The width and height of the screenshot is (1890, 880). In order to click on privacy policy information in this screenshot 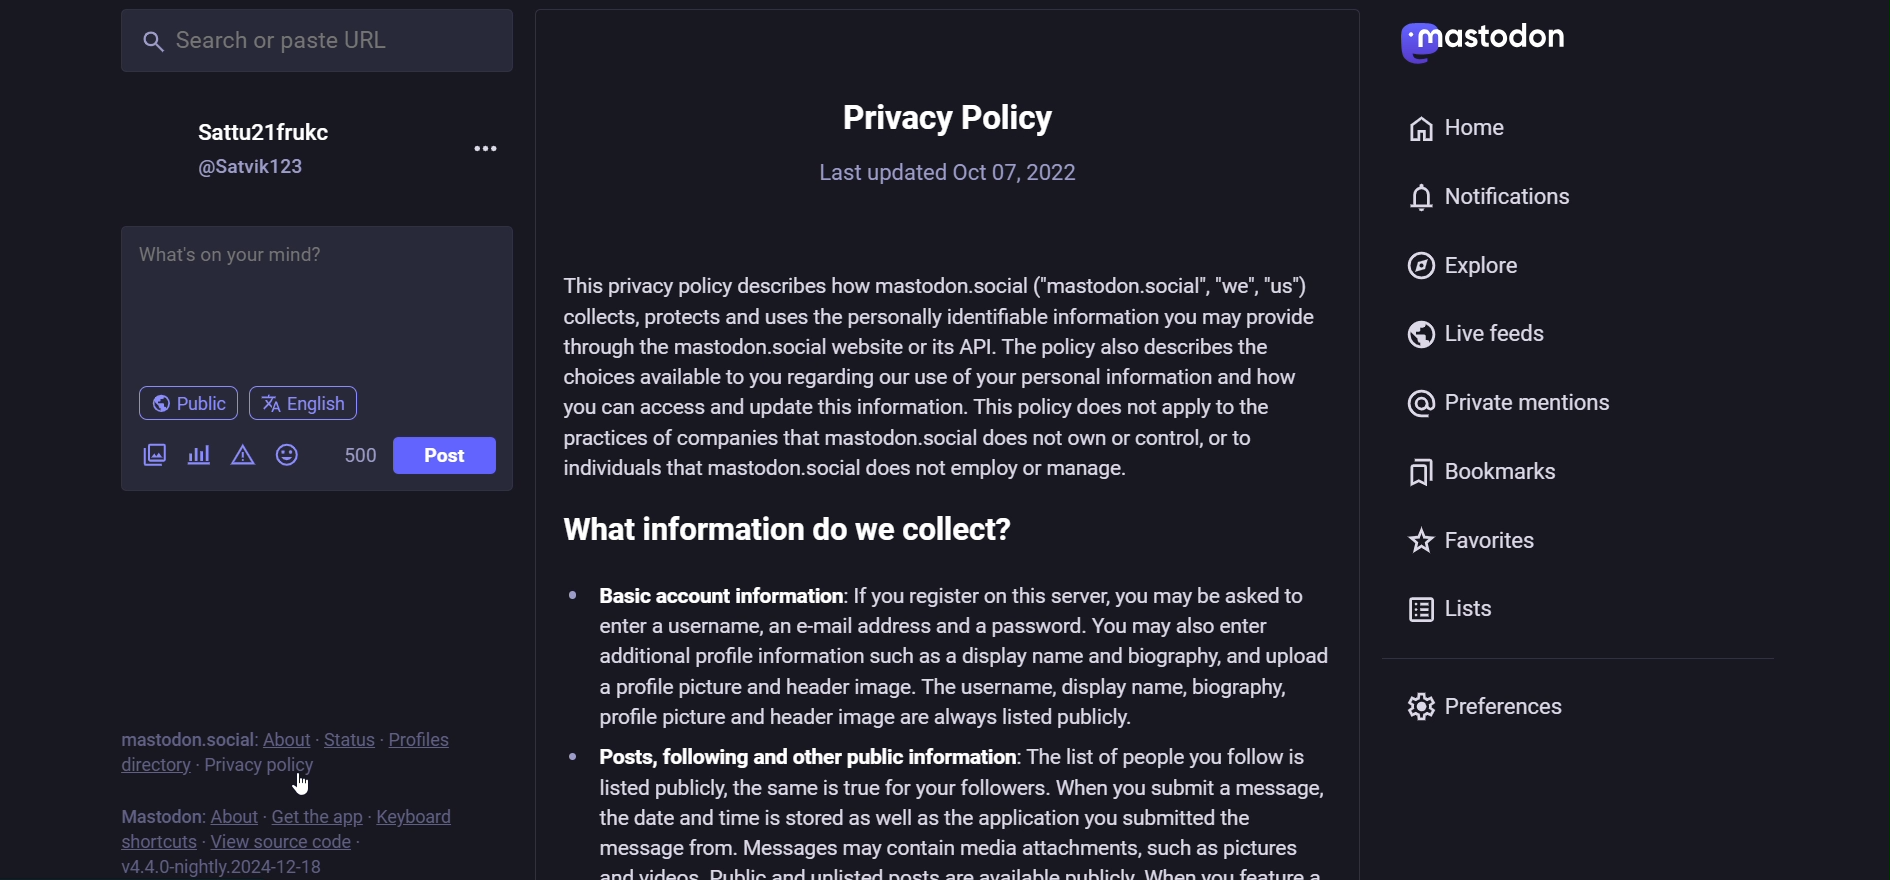, I will do `click(953, 470)`.